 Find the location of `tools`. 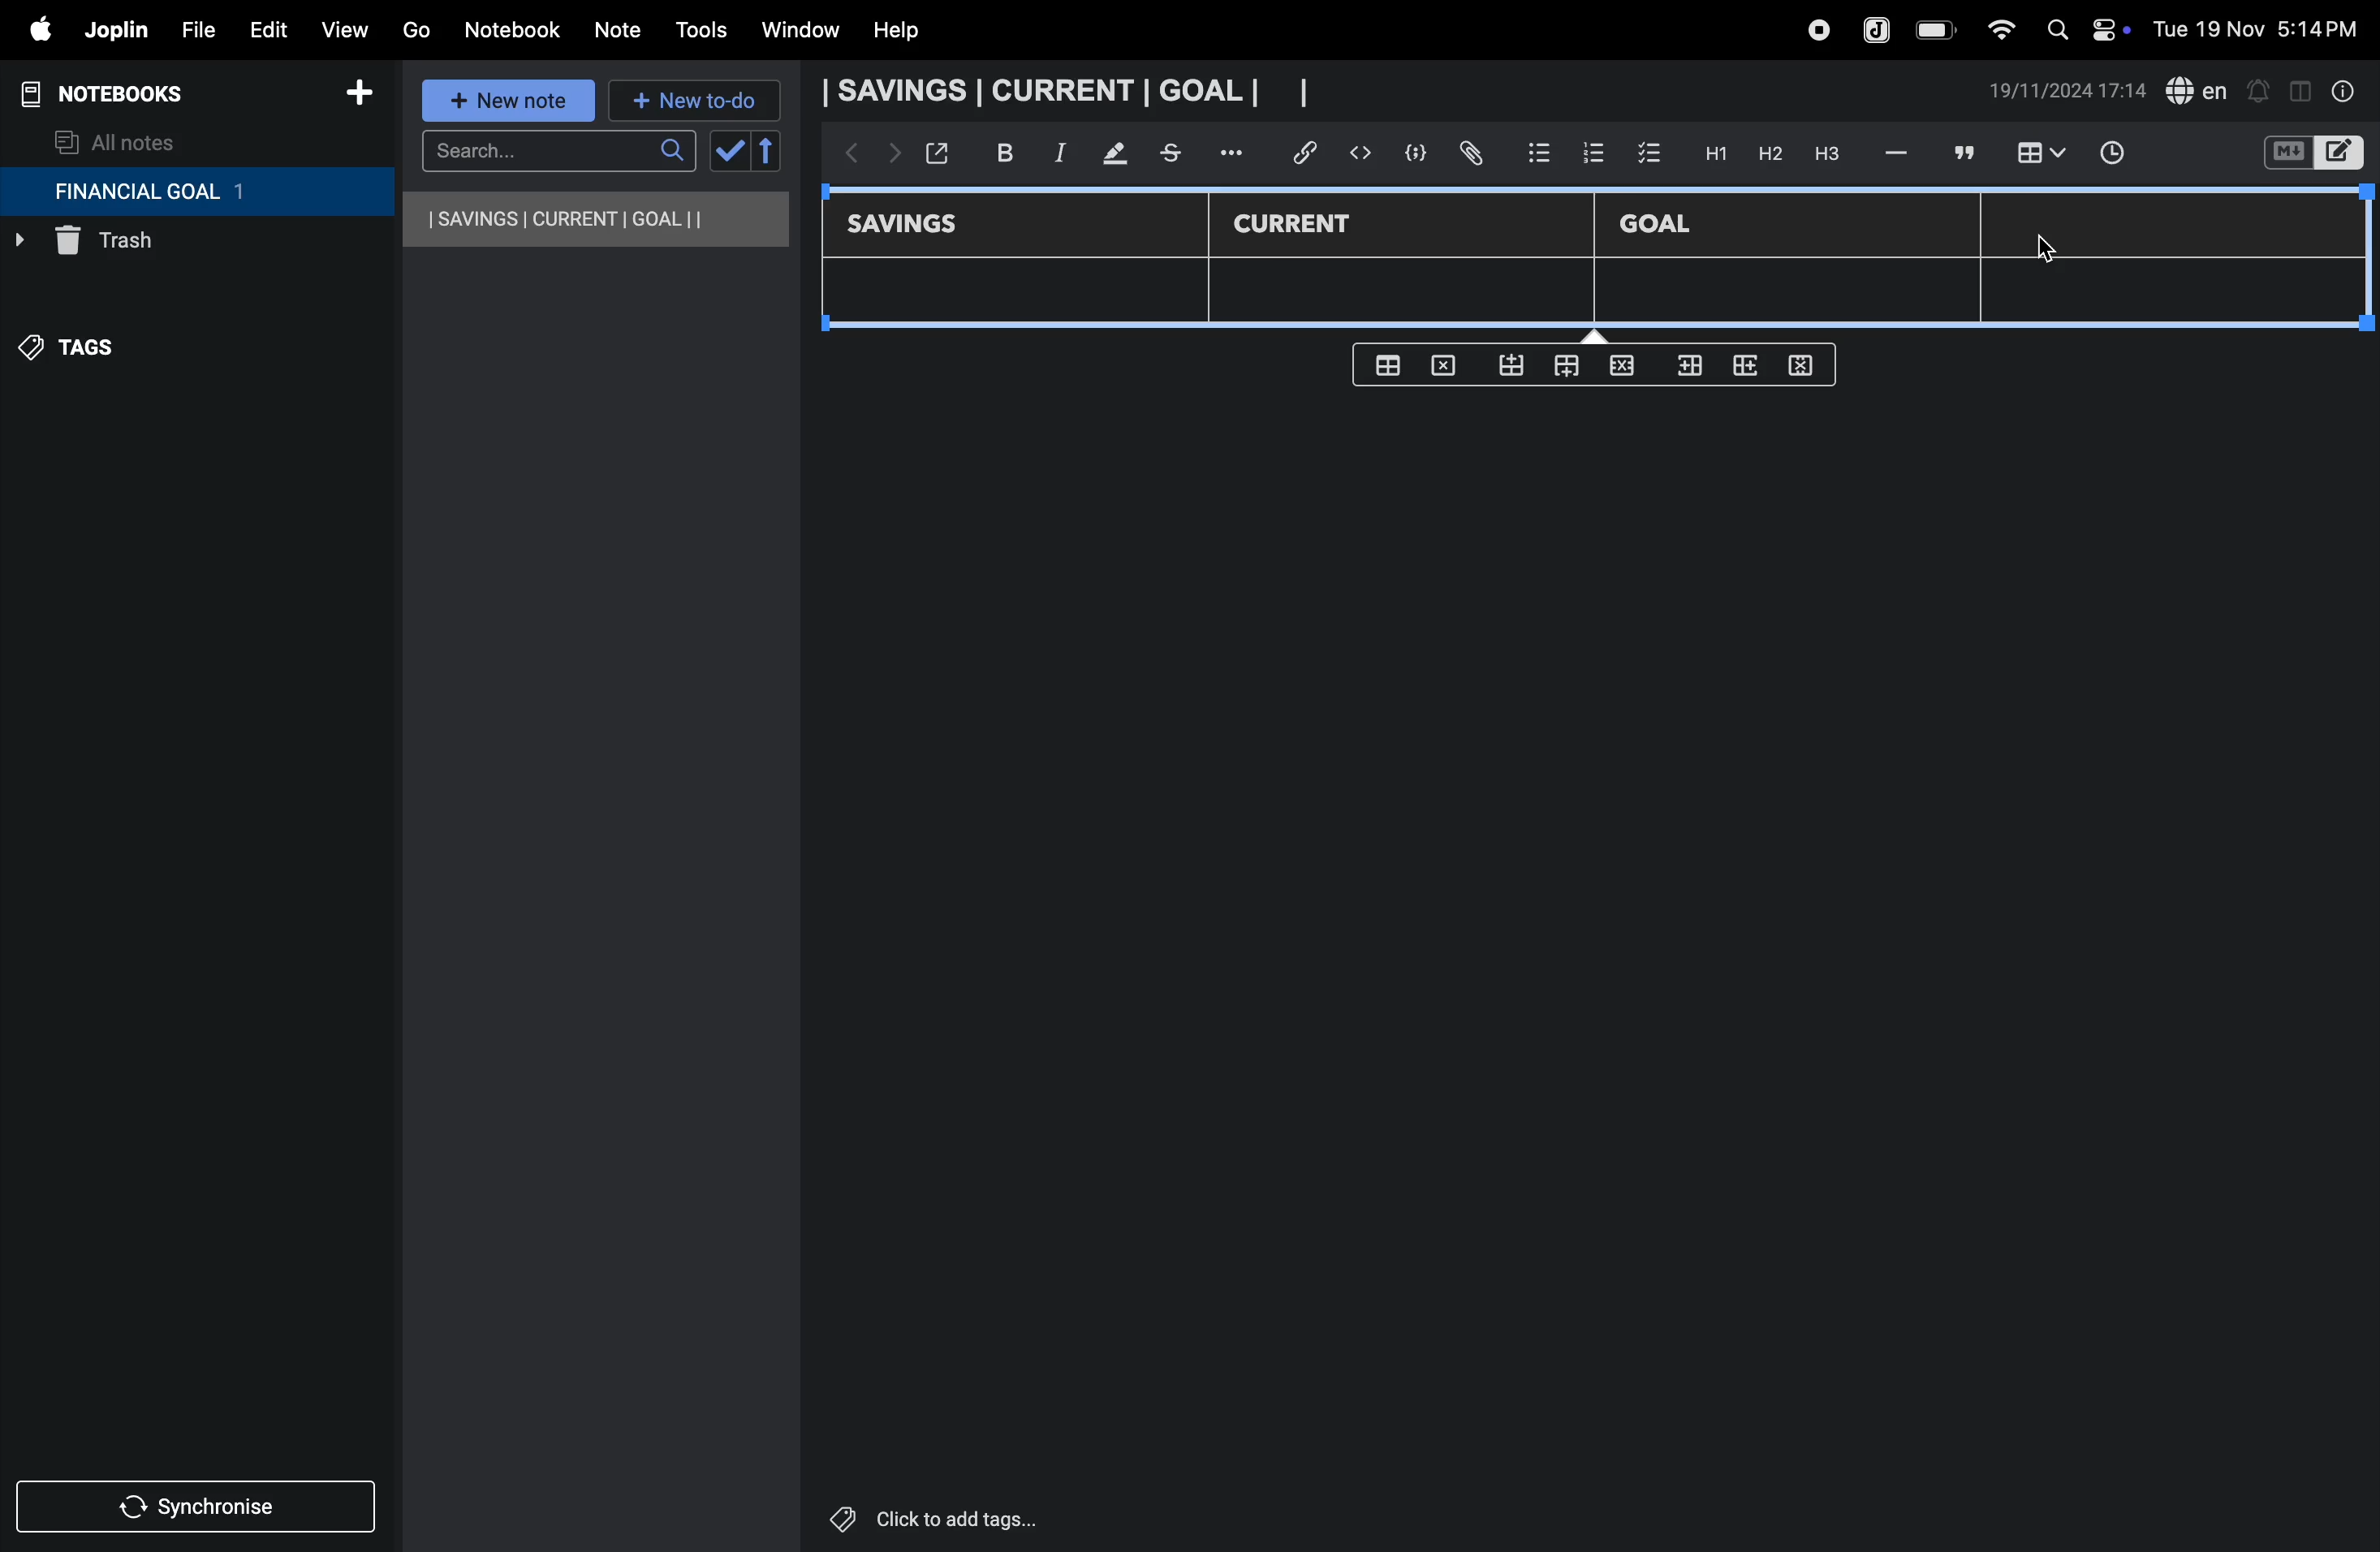

tools is located at coordinates (698, 30).